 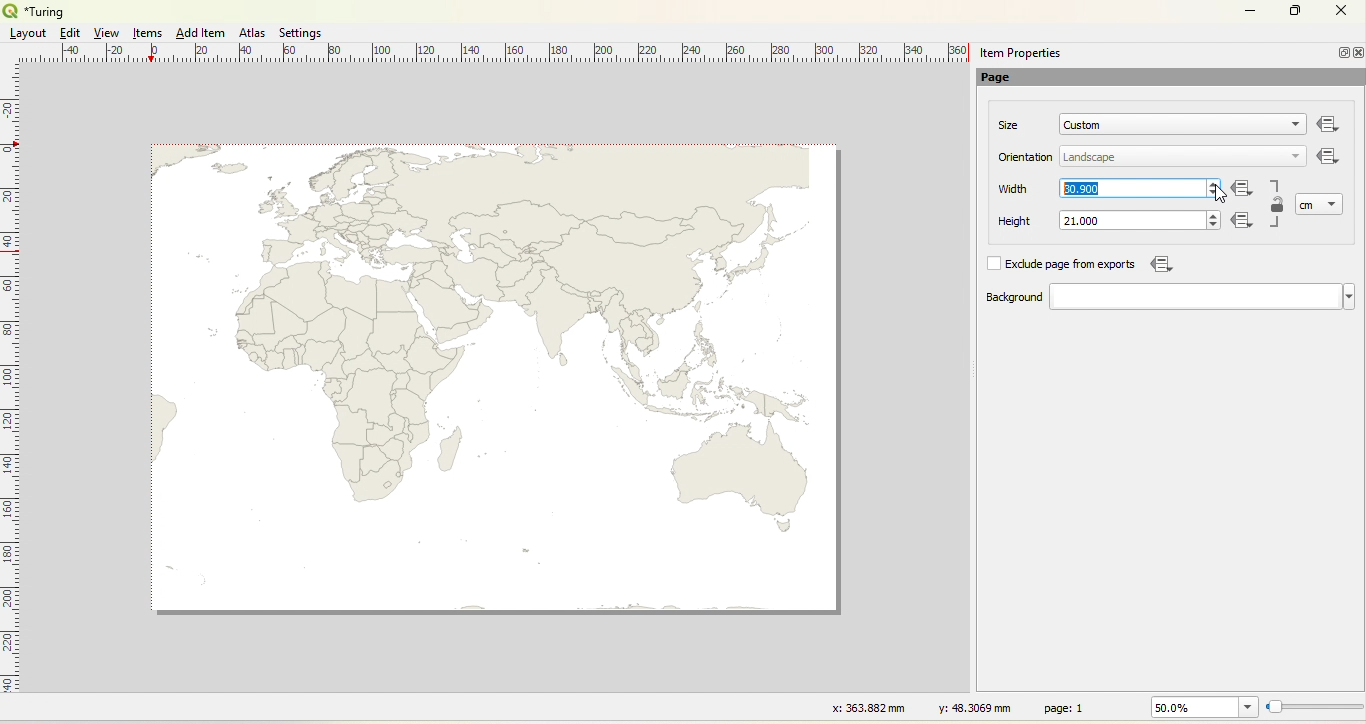 I want to click on Settings, so click(x=298, y=31).